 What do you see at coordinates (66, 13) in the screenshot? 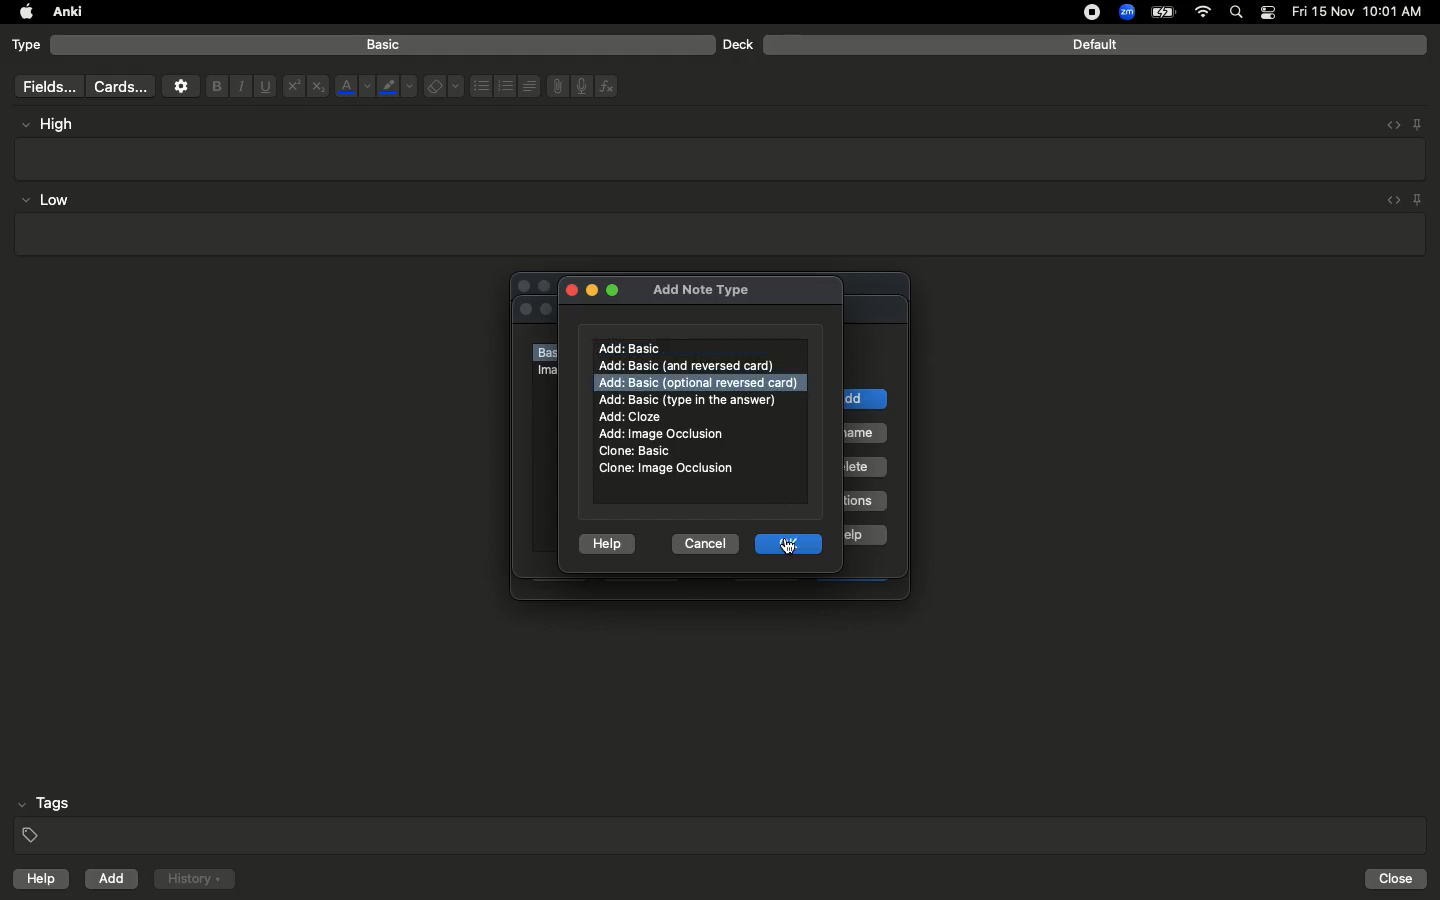
I see `Anki` at bounding box center [66, 13].